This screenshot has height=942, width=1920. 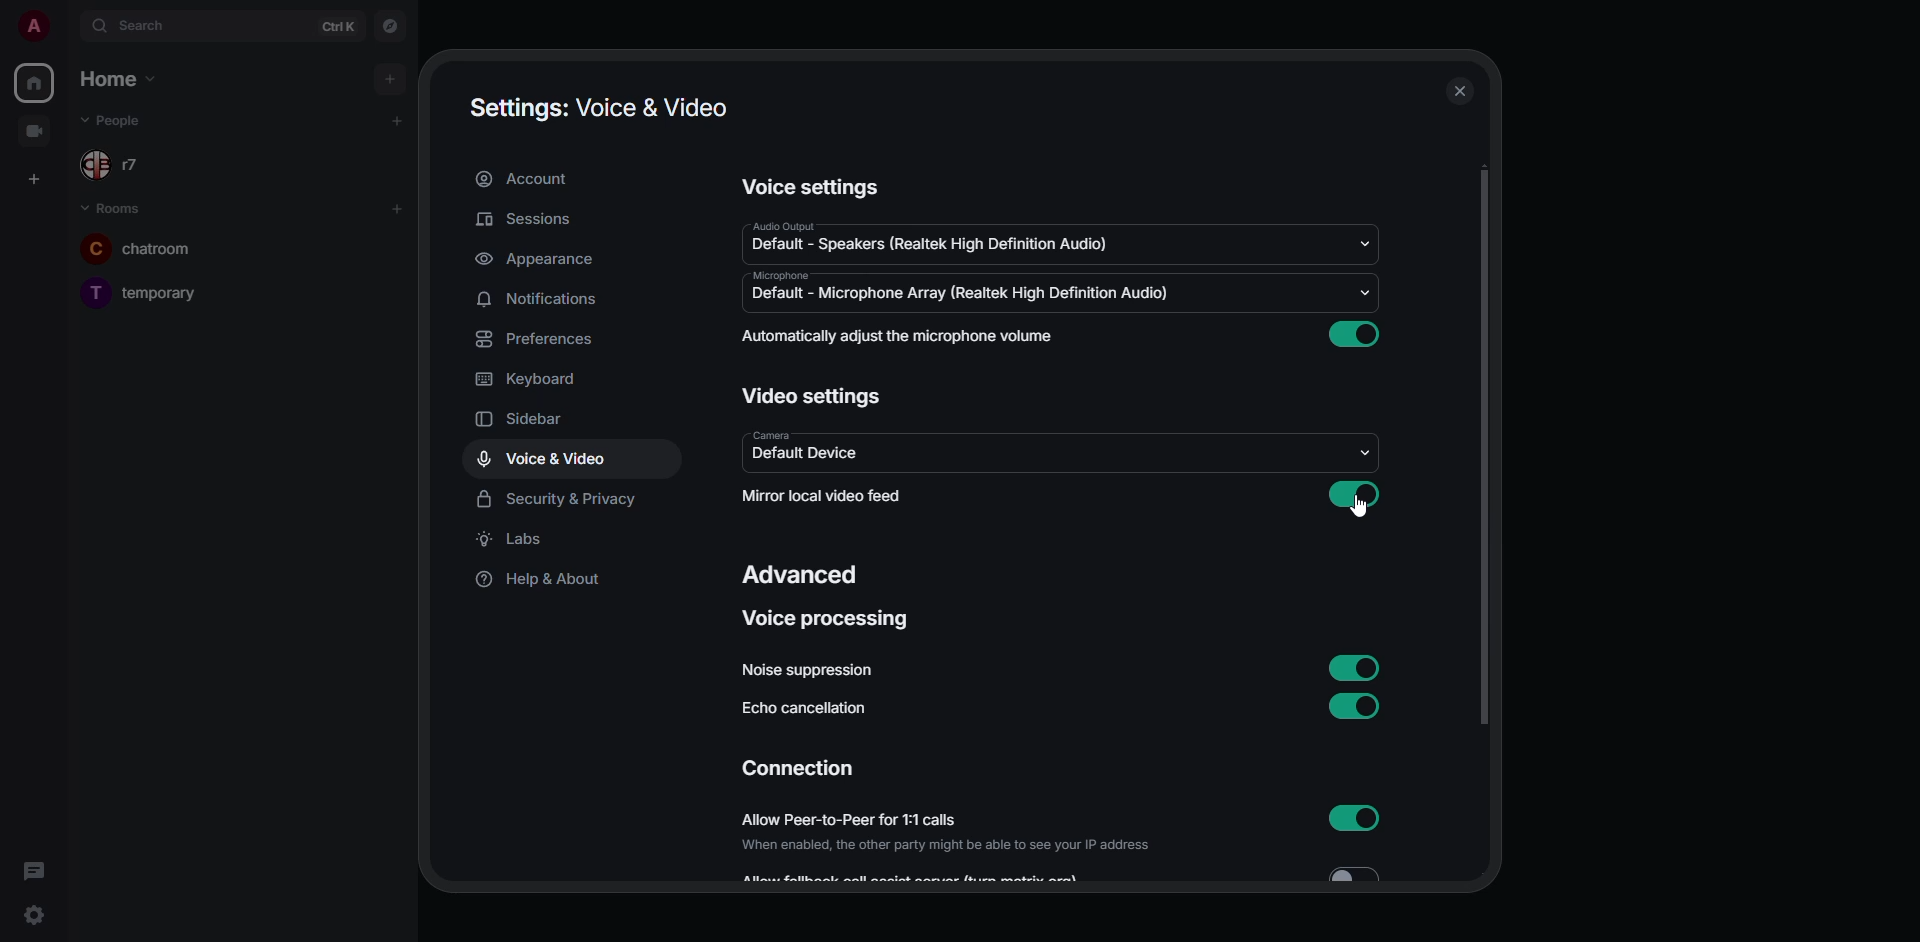 I want to click on microphone, so click(x=778, y=276).